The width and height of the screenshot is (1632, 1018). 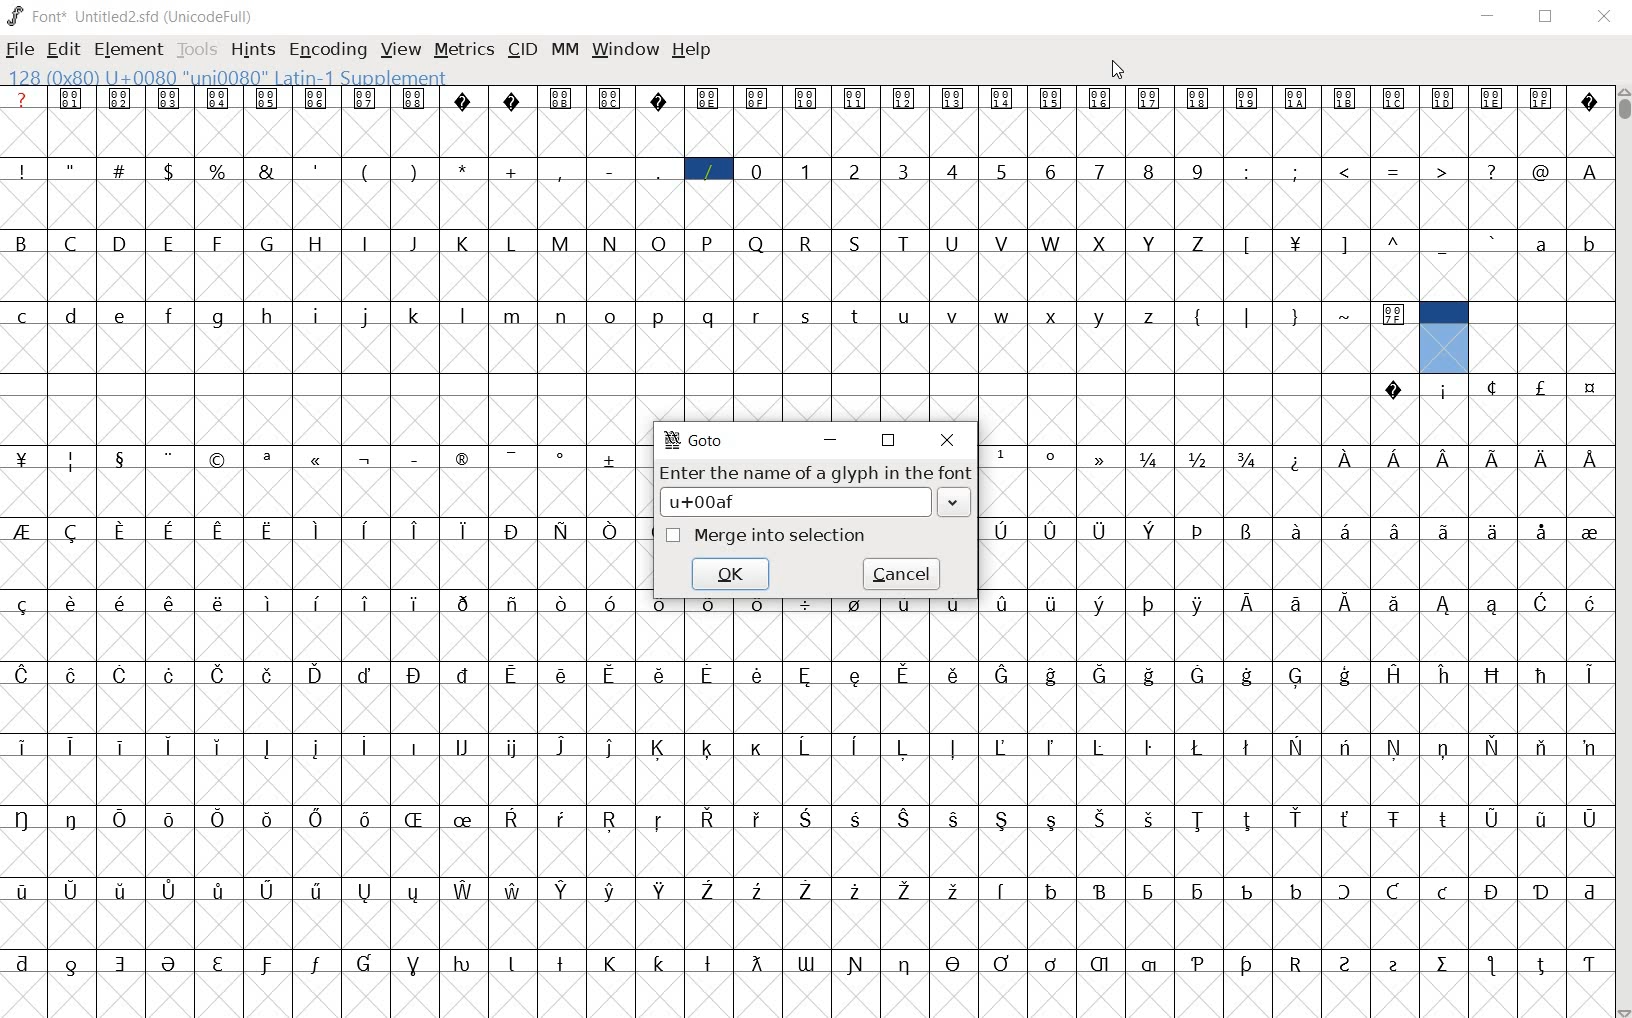 What do you see at coordinates (74, 460) in the screenshot?
I see `Symbol` at bounding box center [74, 460].